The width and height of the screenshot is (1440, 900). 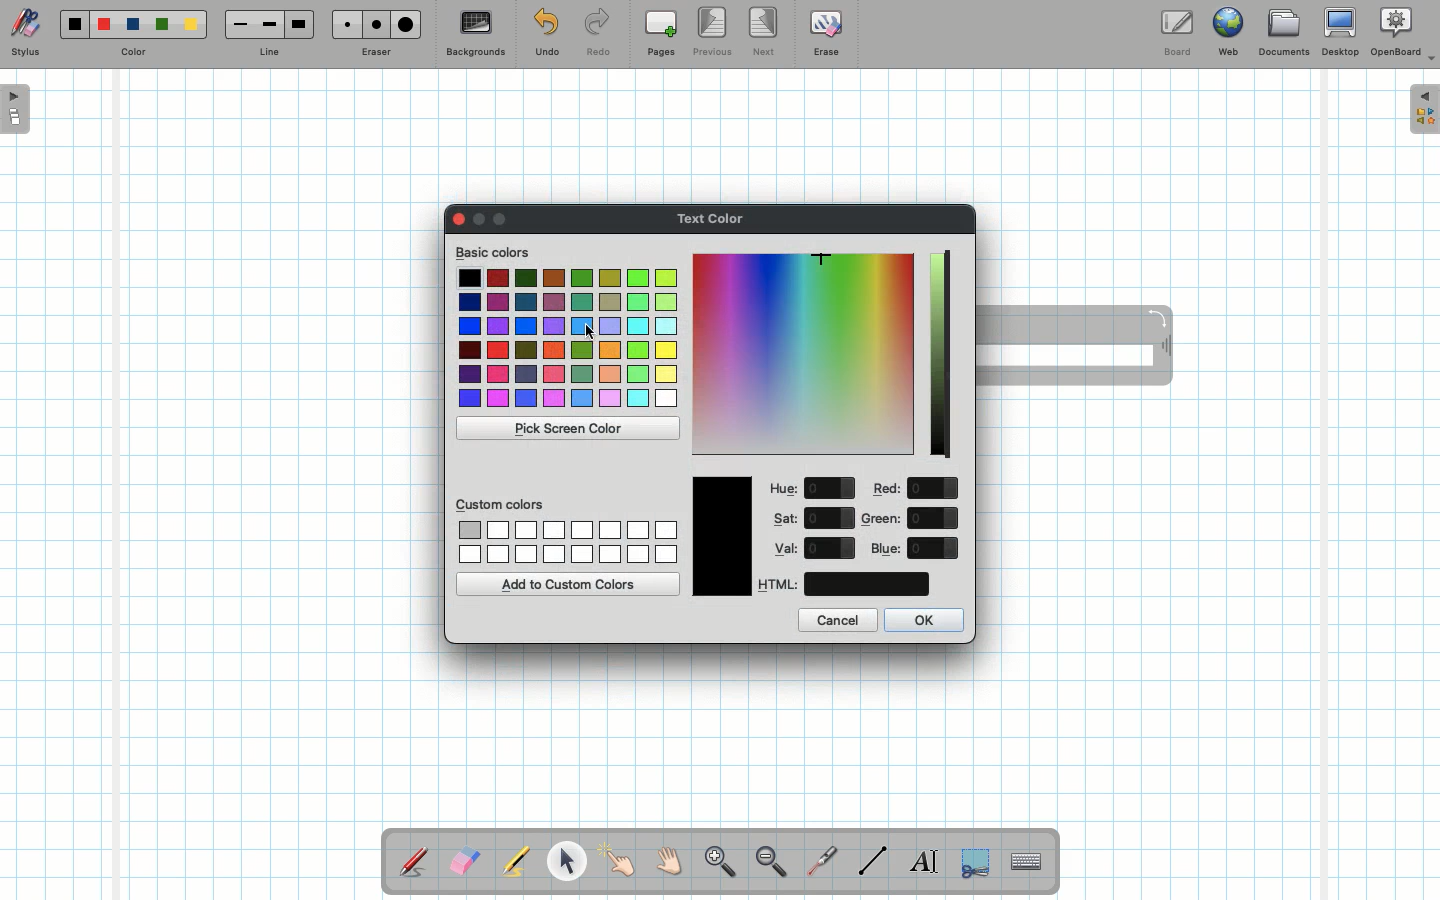 What do you see at coordinates (373, 24) in the screenshot?
I see `Medium eraser` at bounding box center [373, 24].